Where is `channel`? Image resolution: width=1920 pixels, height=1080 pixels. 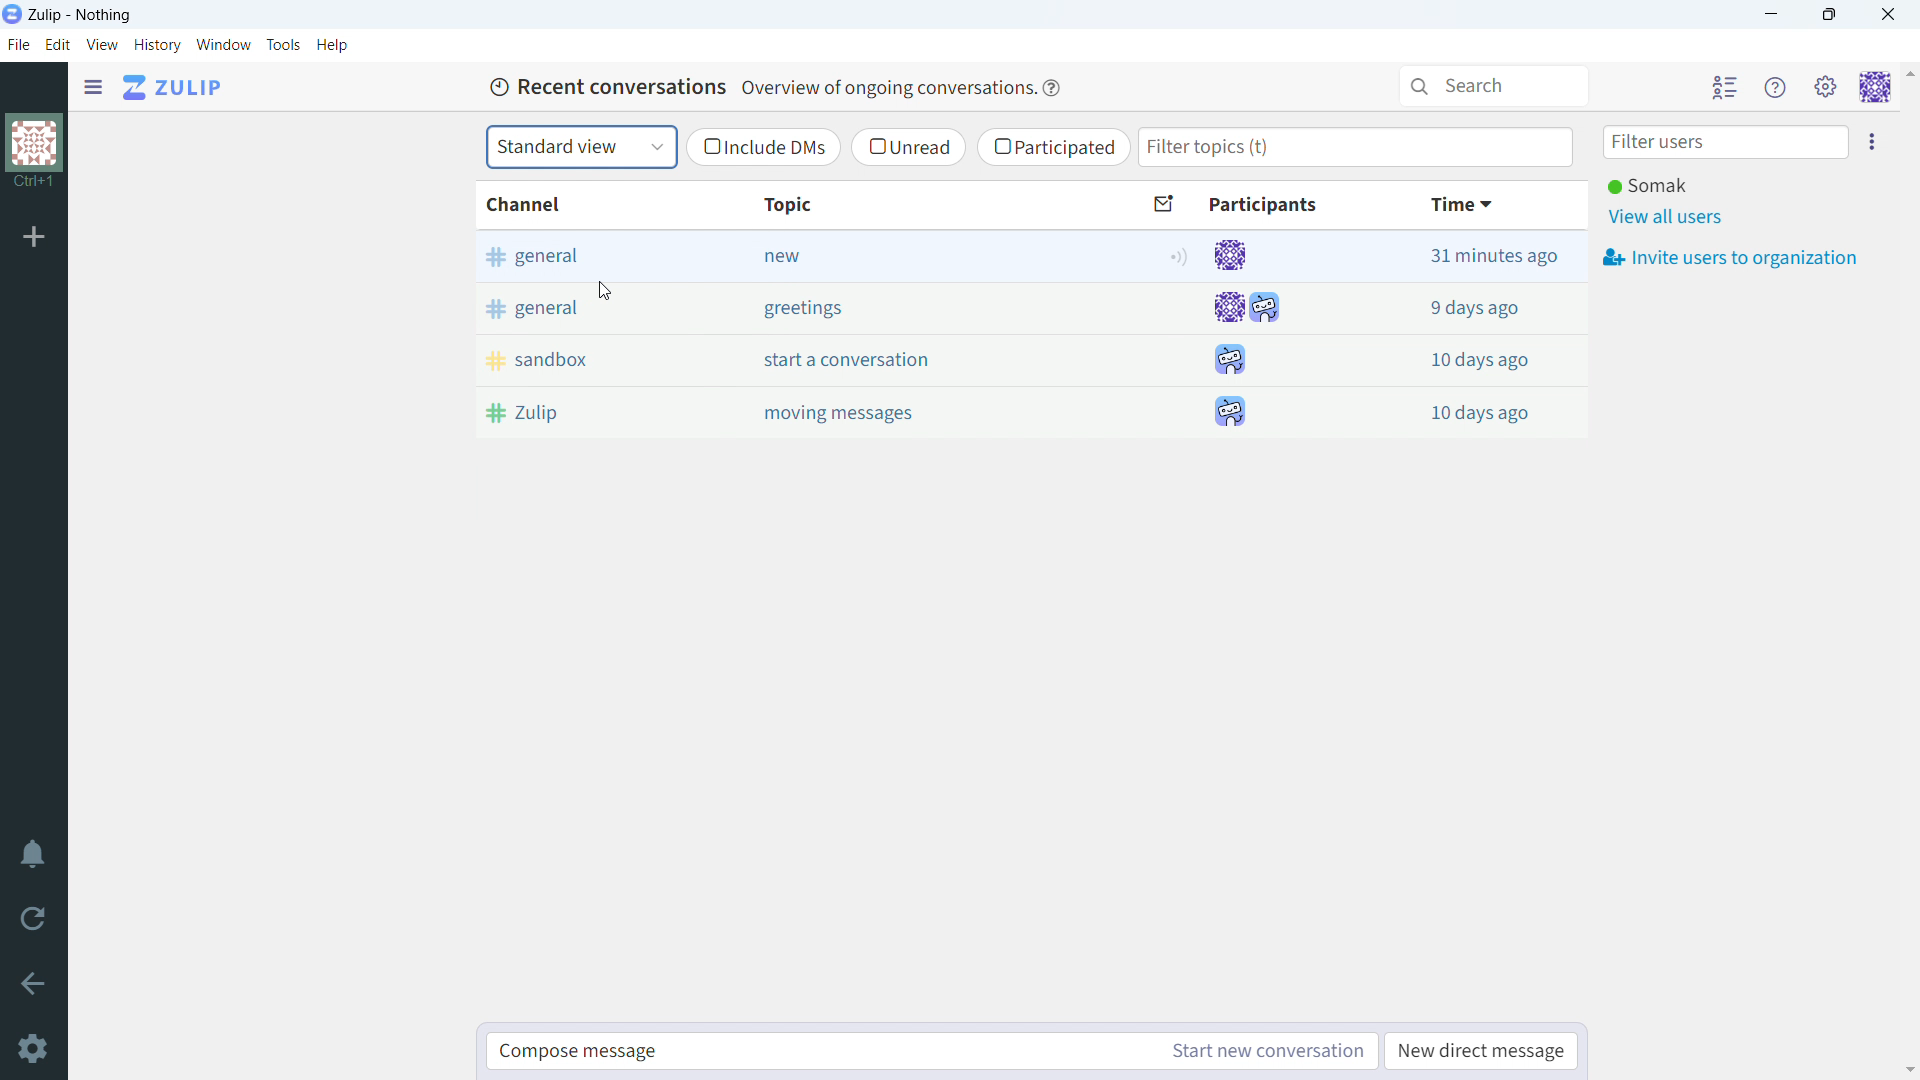
channel is located at coordinates (584, 204).